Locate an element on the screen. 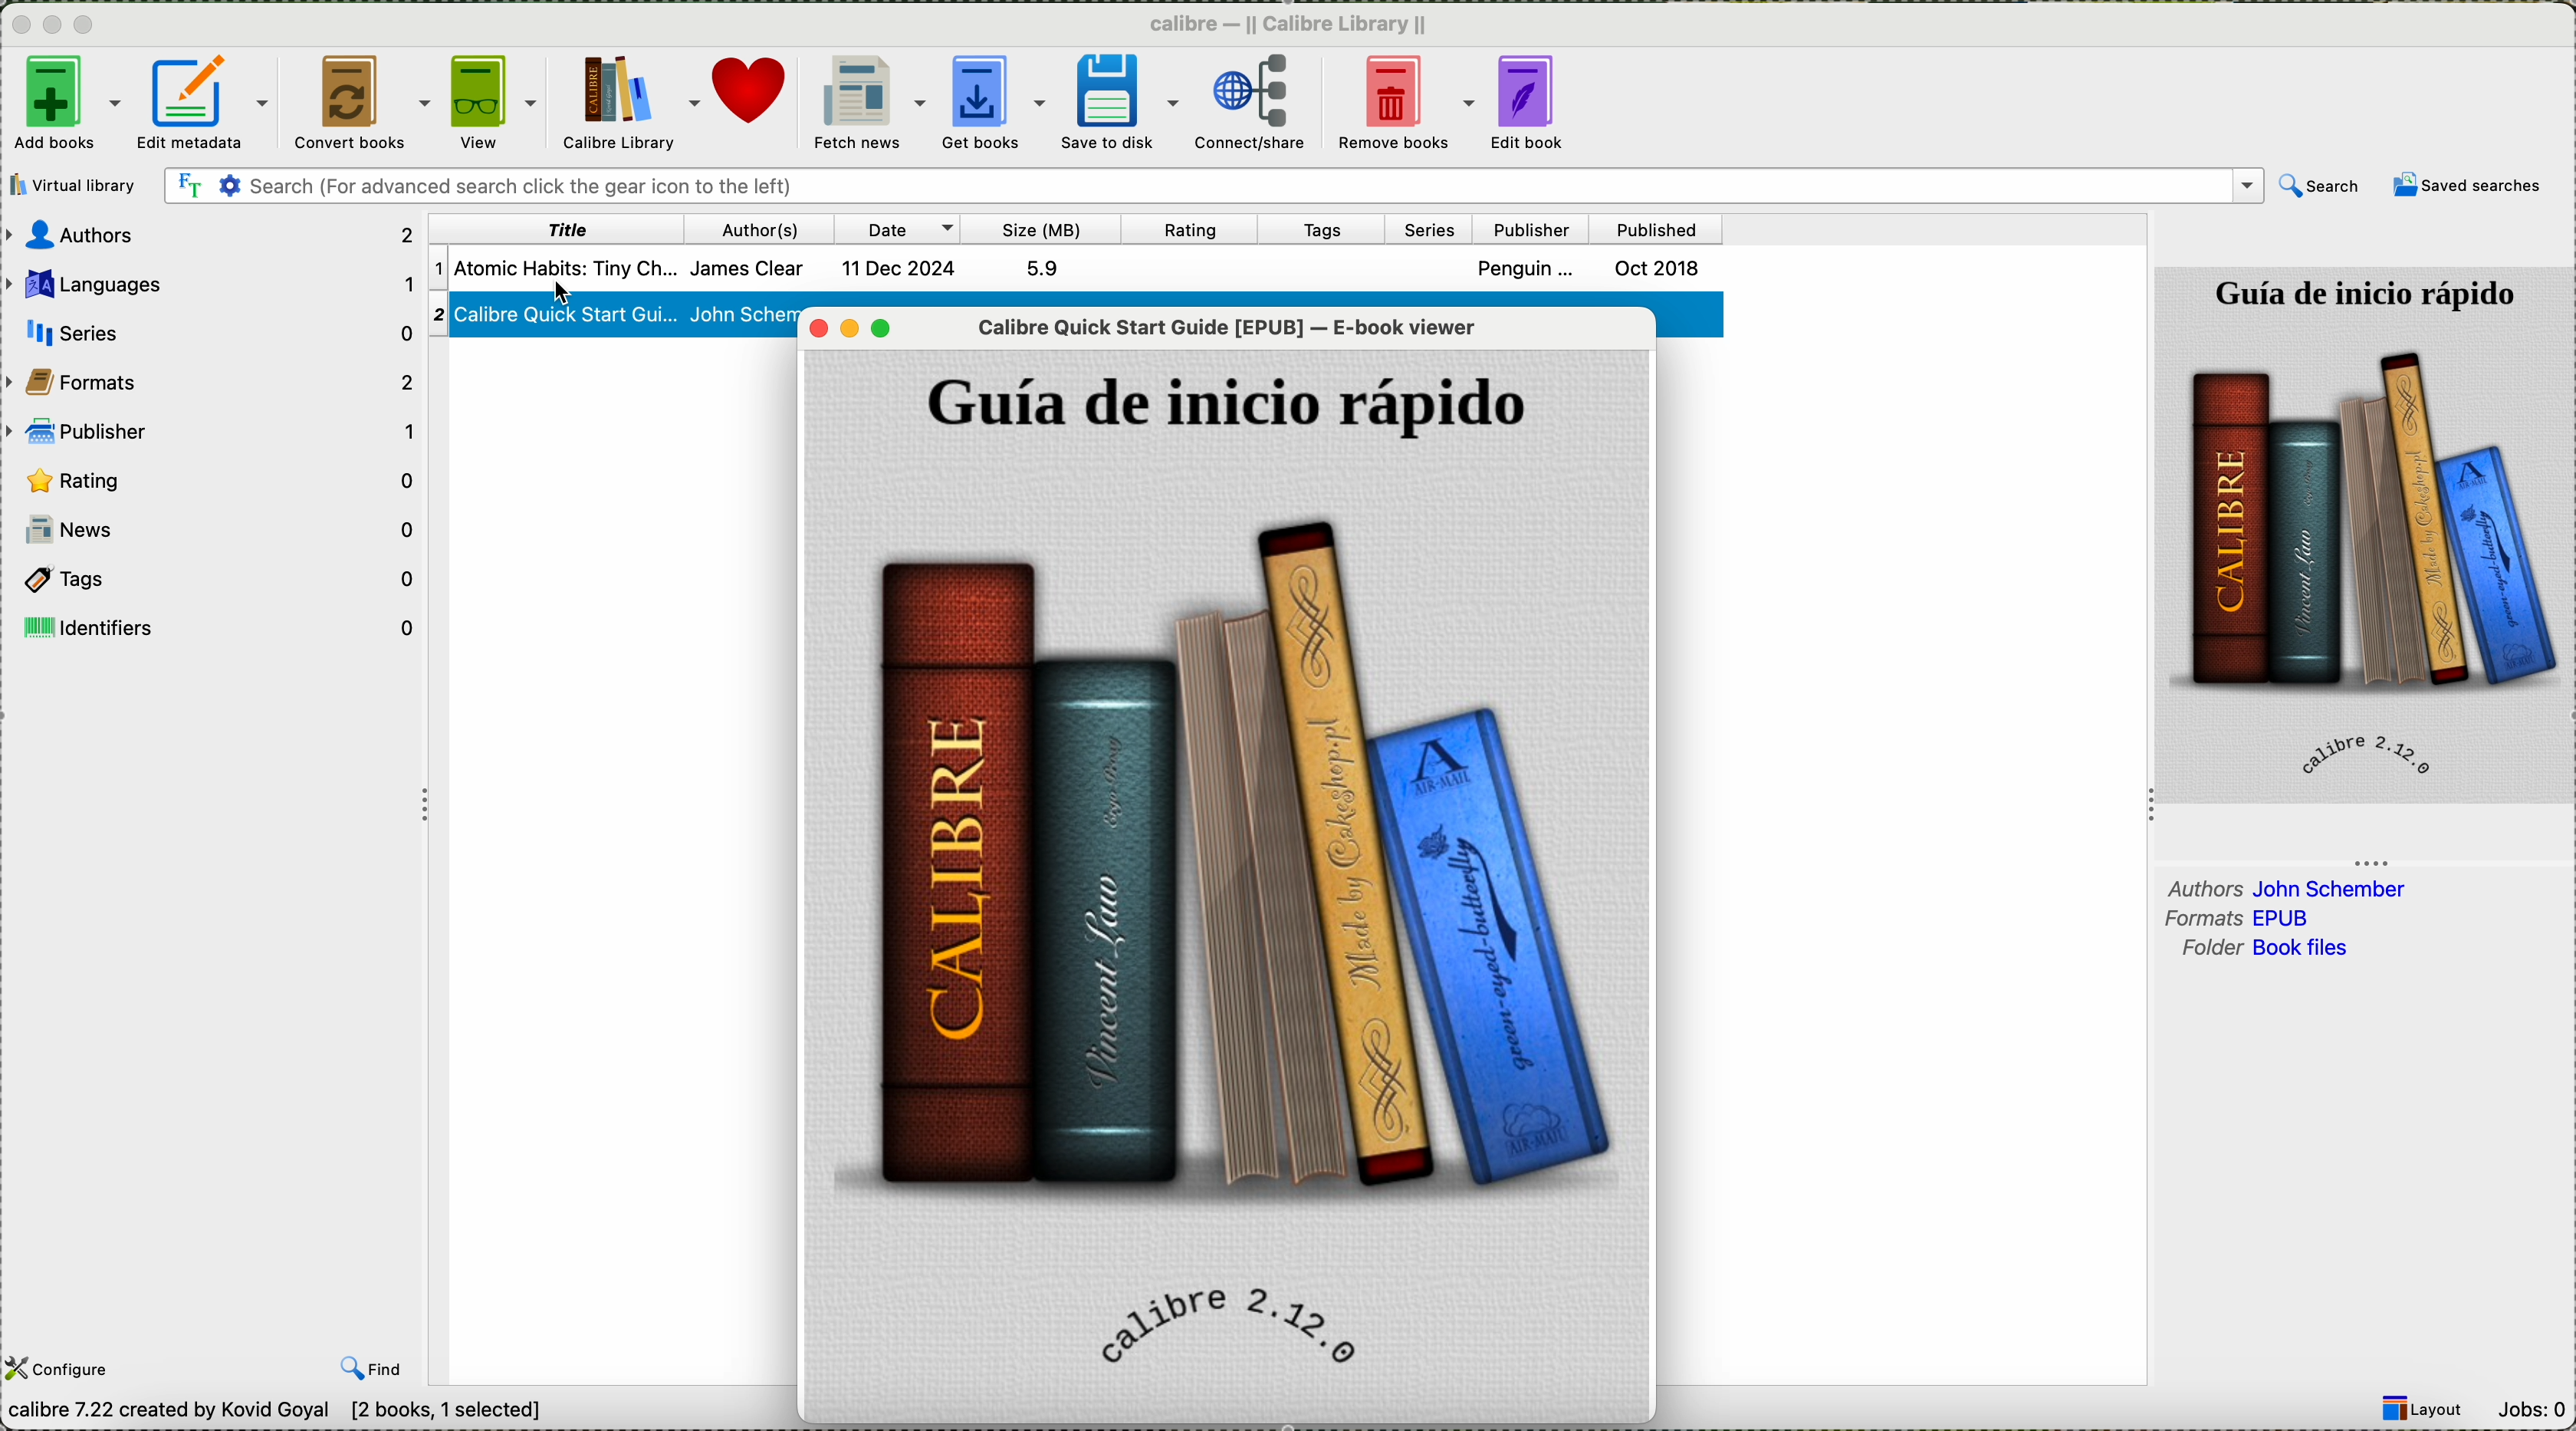 This screenshot has width=2576, height=1431. authors john schember is located at coordinates (2284, 888).